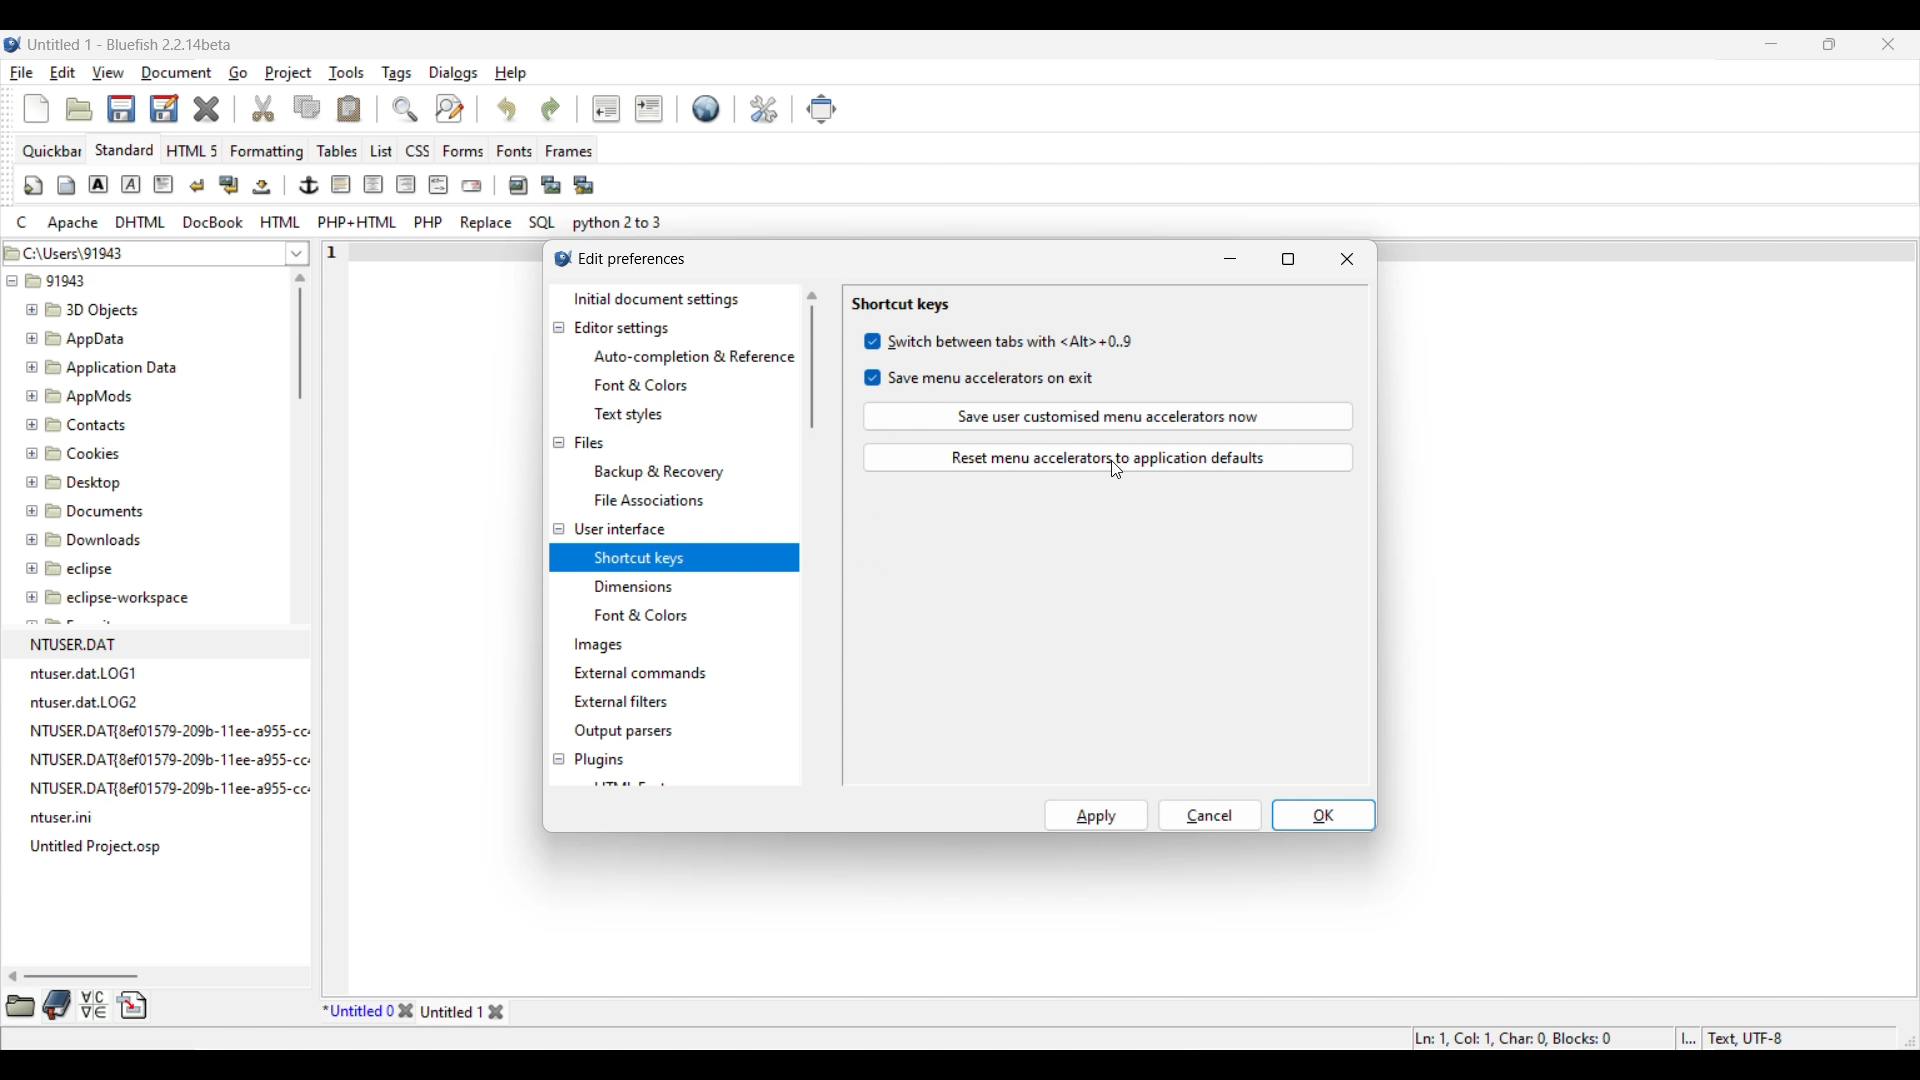 This screenshot has width=1920, height=1080. What do you see at coordinates (124, 149) in the screenshot?
I see `Standard` at bounding box center [124, 149].